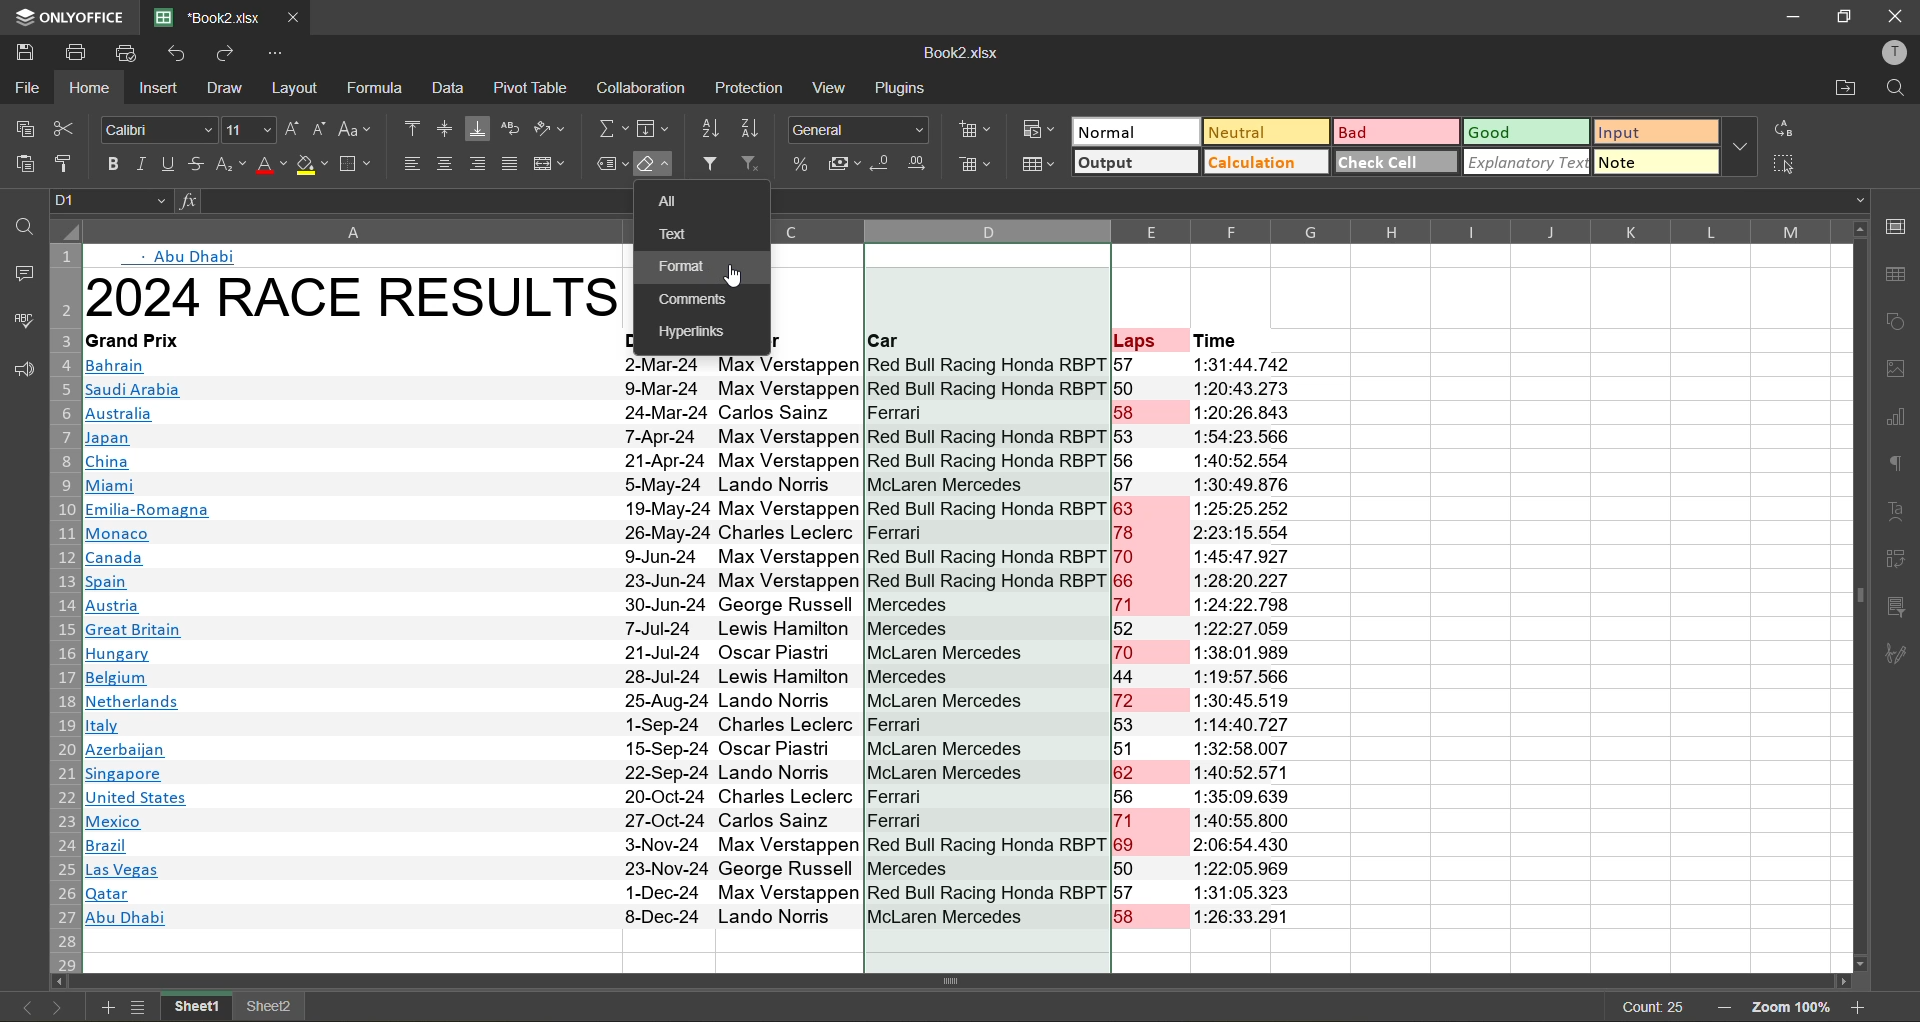  Describe the element at coordinates (282, 53) in the screenshot. I see `customize quick access toolbar` at that location.